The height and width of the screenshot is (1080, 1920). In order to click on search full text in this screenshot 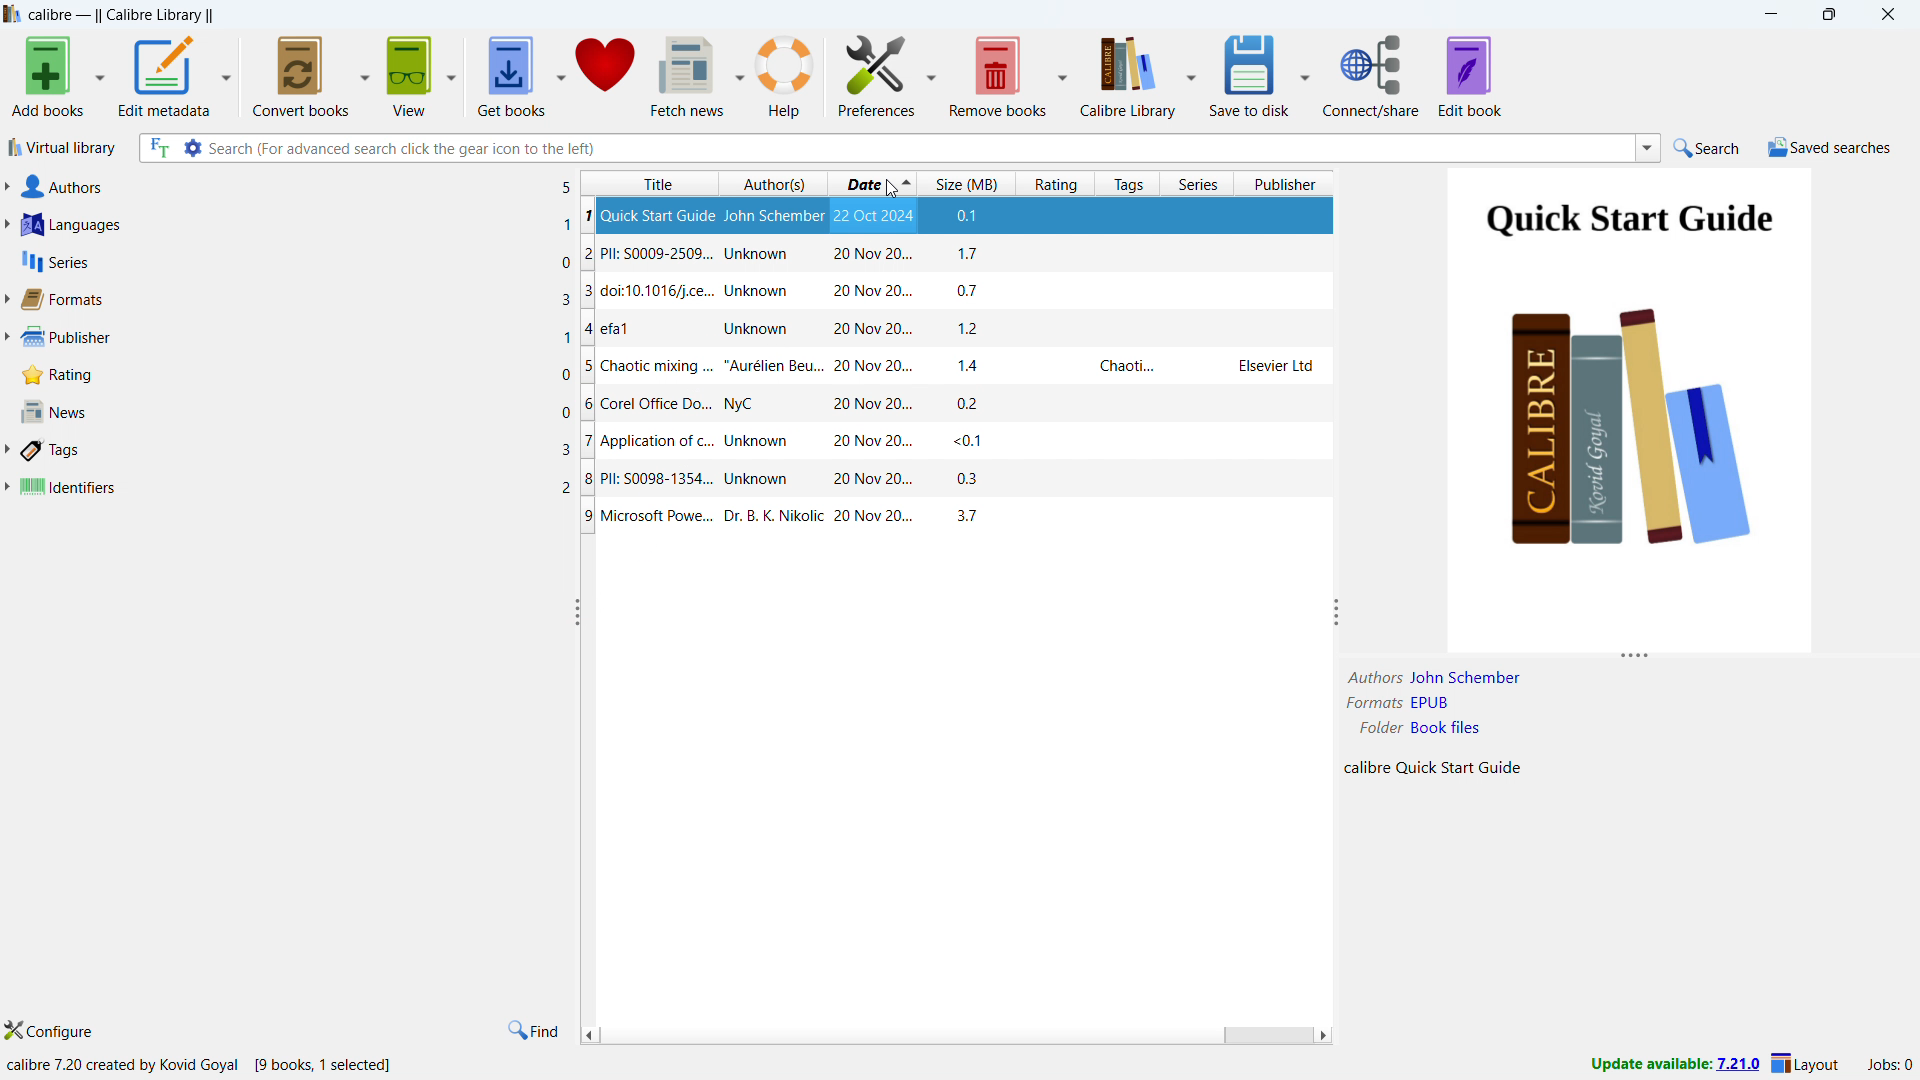, I will do `click(155, 147)`.